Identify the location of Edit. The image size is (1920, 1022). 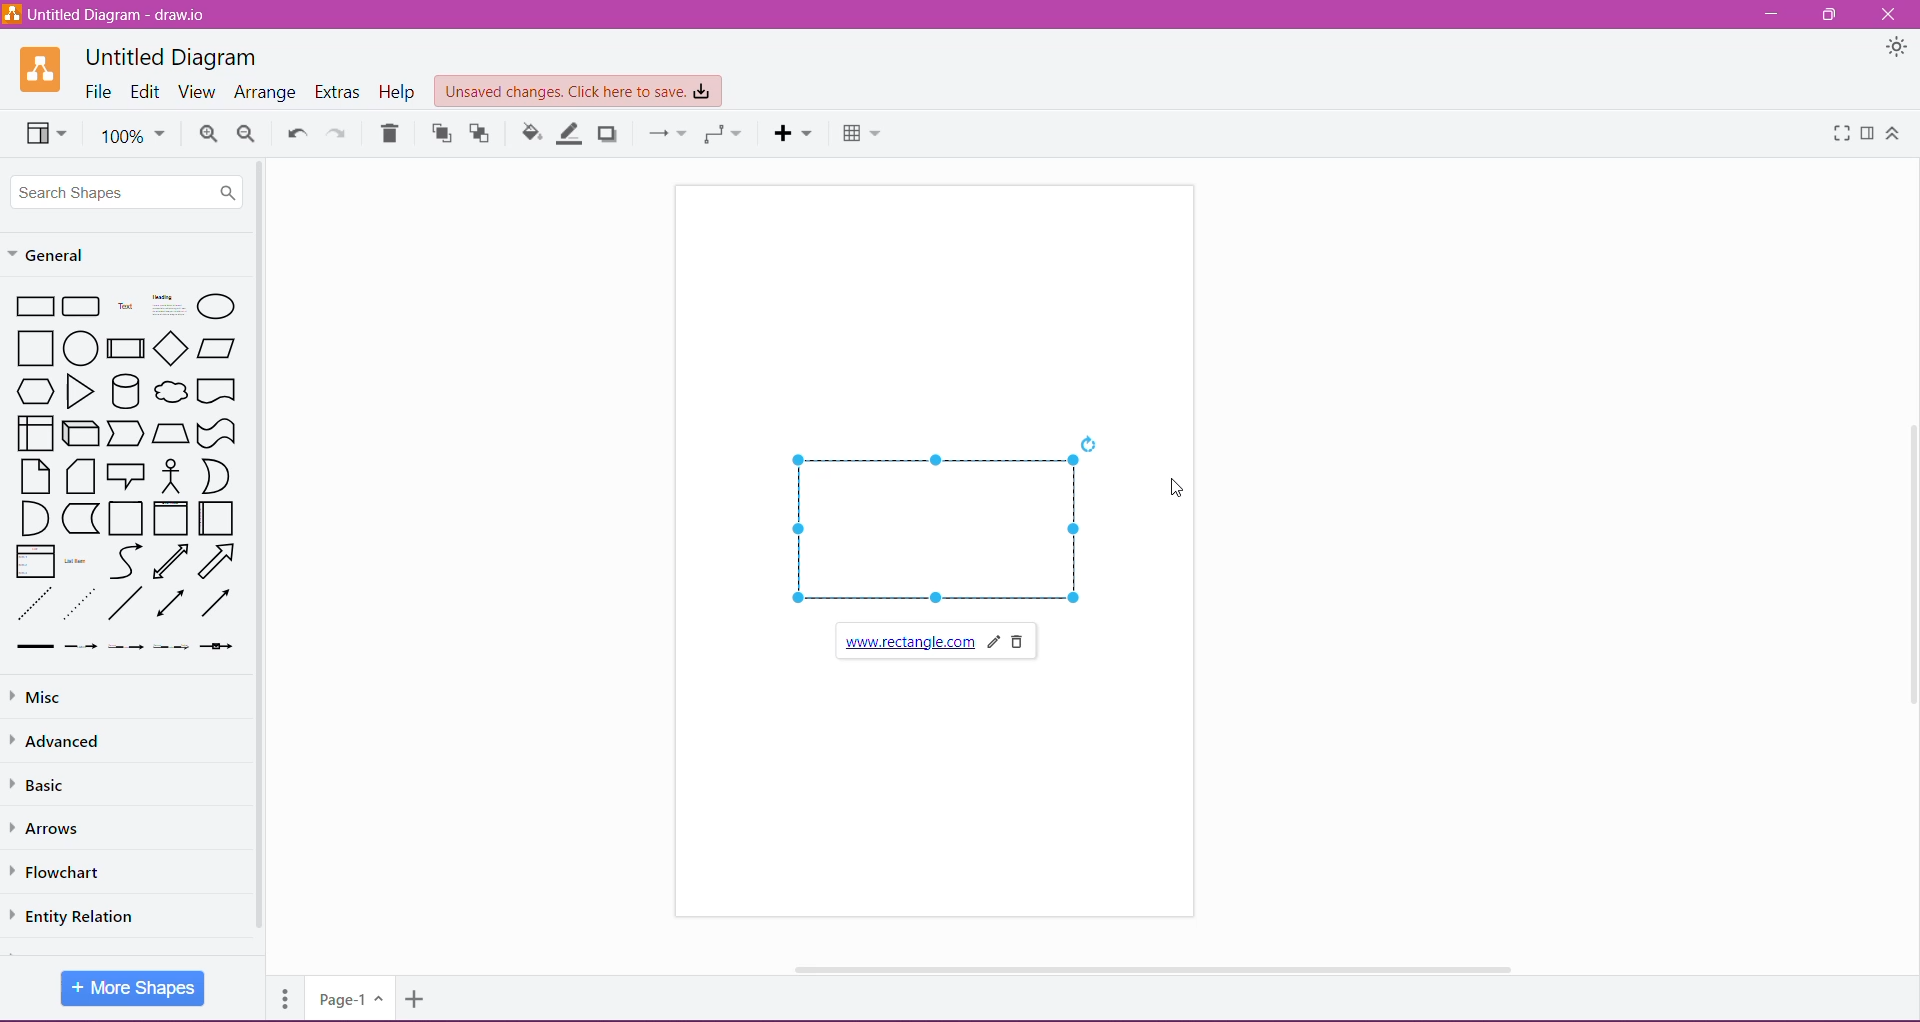
(145, 91).